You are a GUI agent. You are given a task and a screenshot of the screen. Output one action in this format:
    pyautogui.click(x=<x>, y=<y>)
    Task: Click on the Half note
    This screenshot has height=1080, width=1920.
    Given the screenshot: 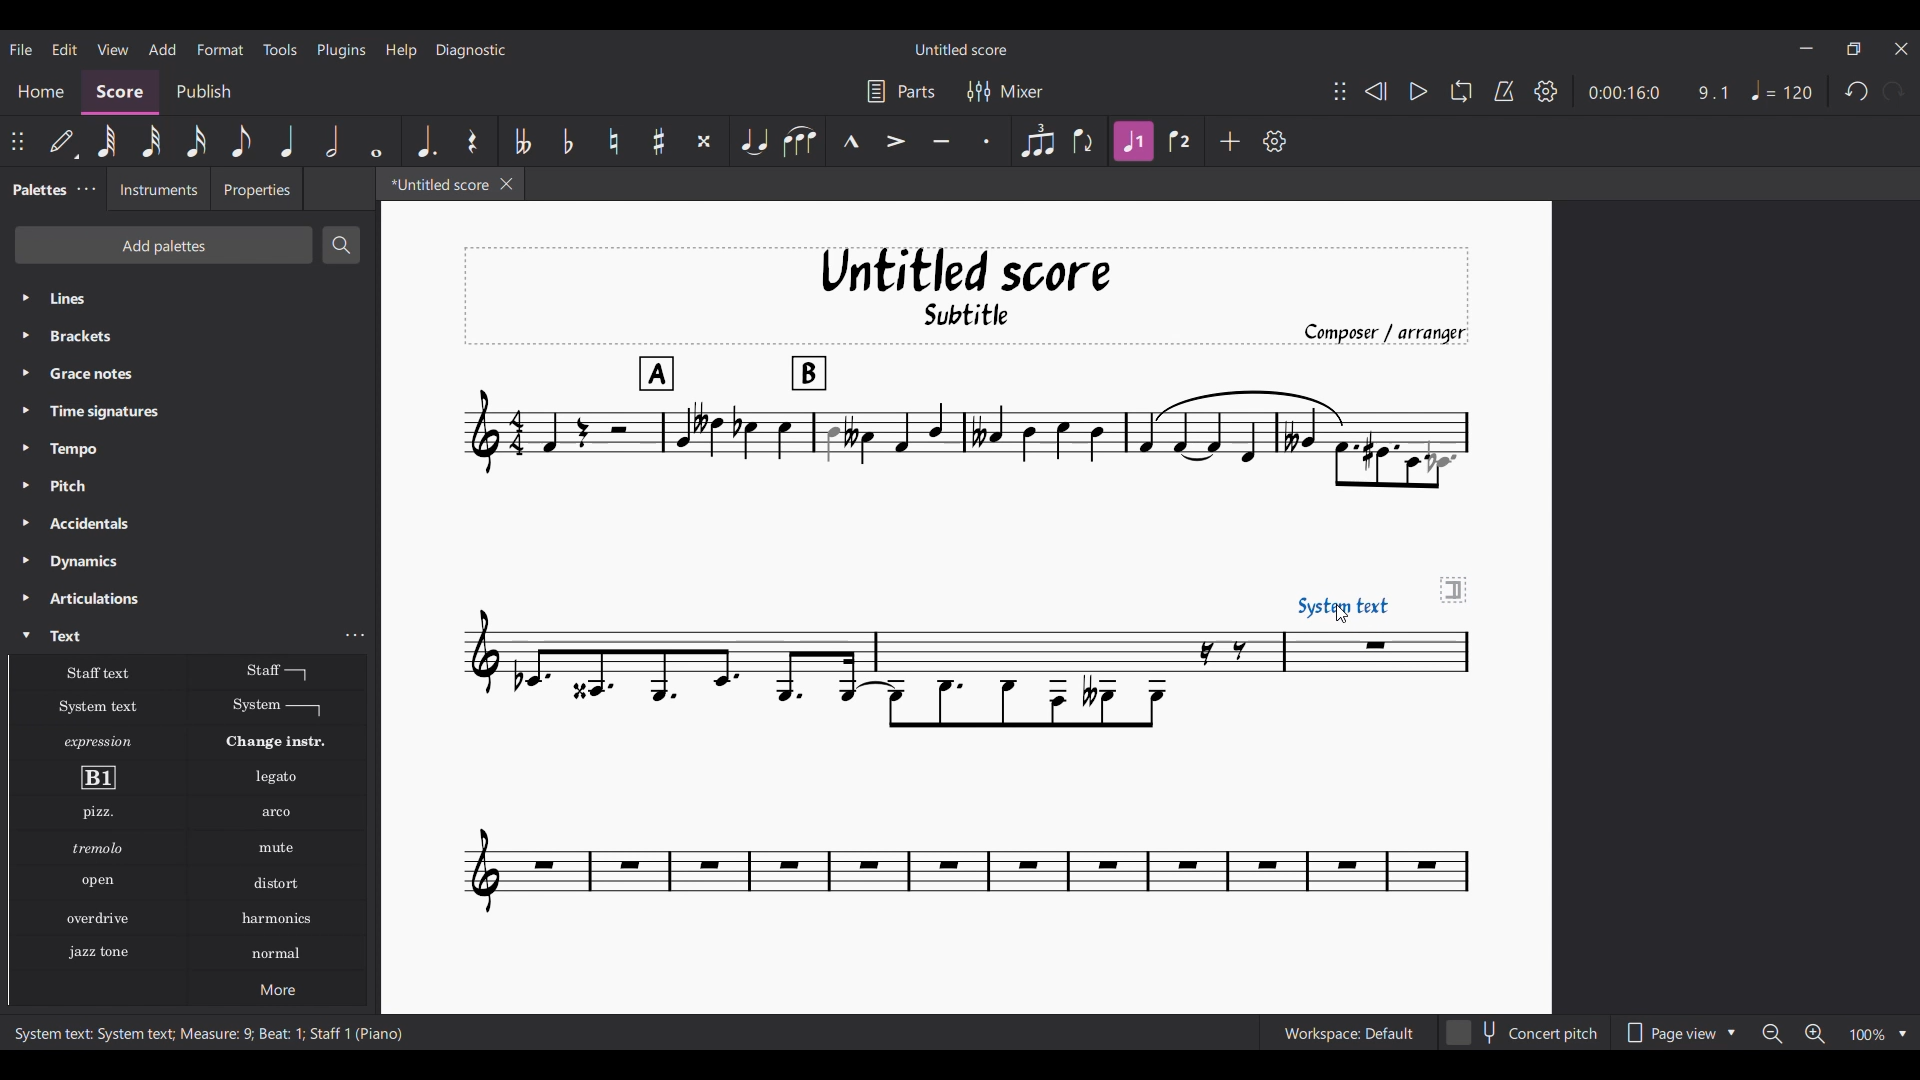 What is the action you would take?
    pyautogui.click(x=332, y=140)
    